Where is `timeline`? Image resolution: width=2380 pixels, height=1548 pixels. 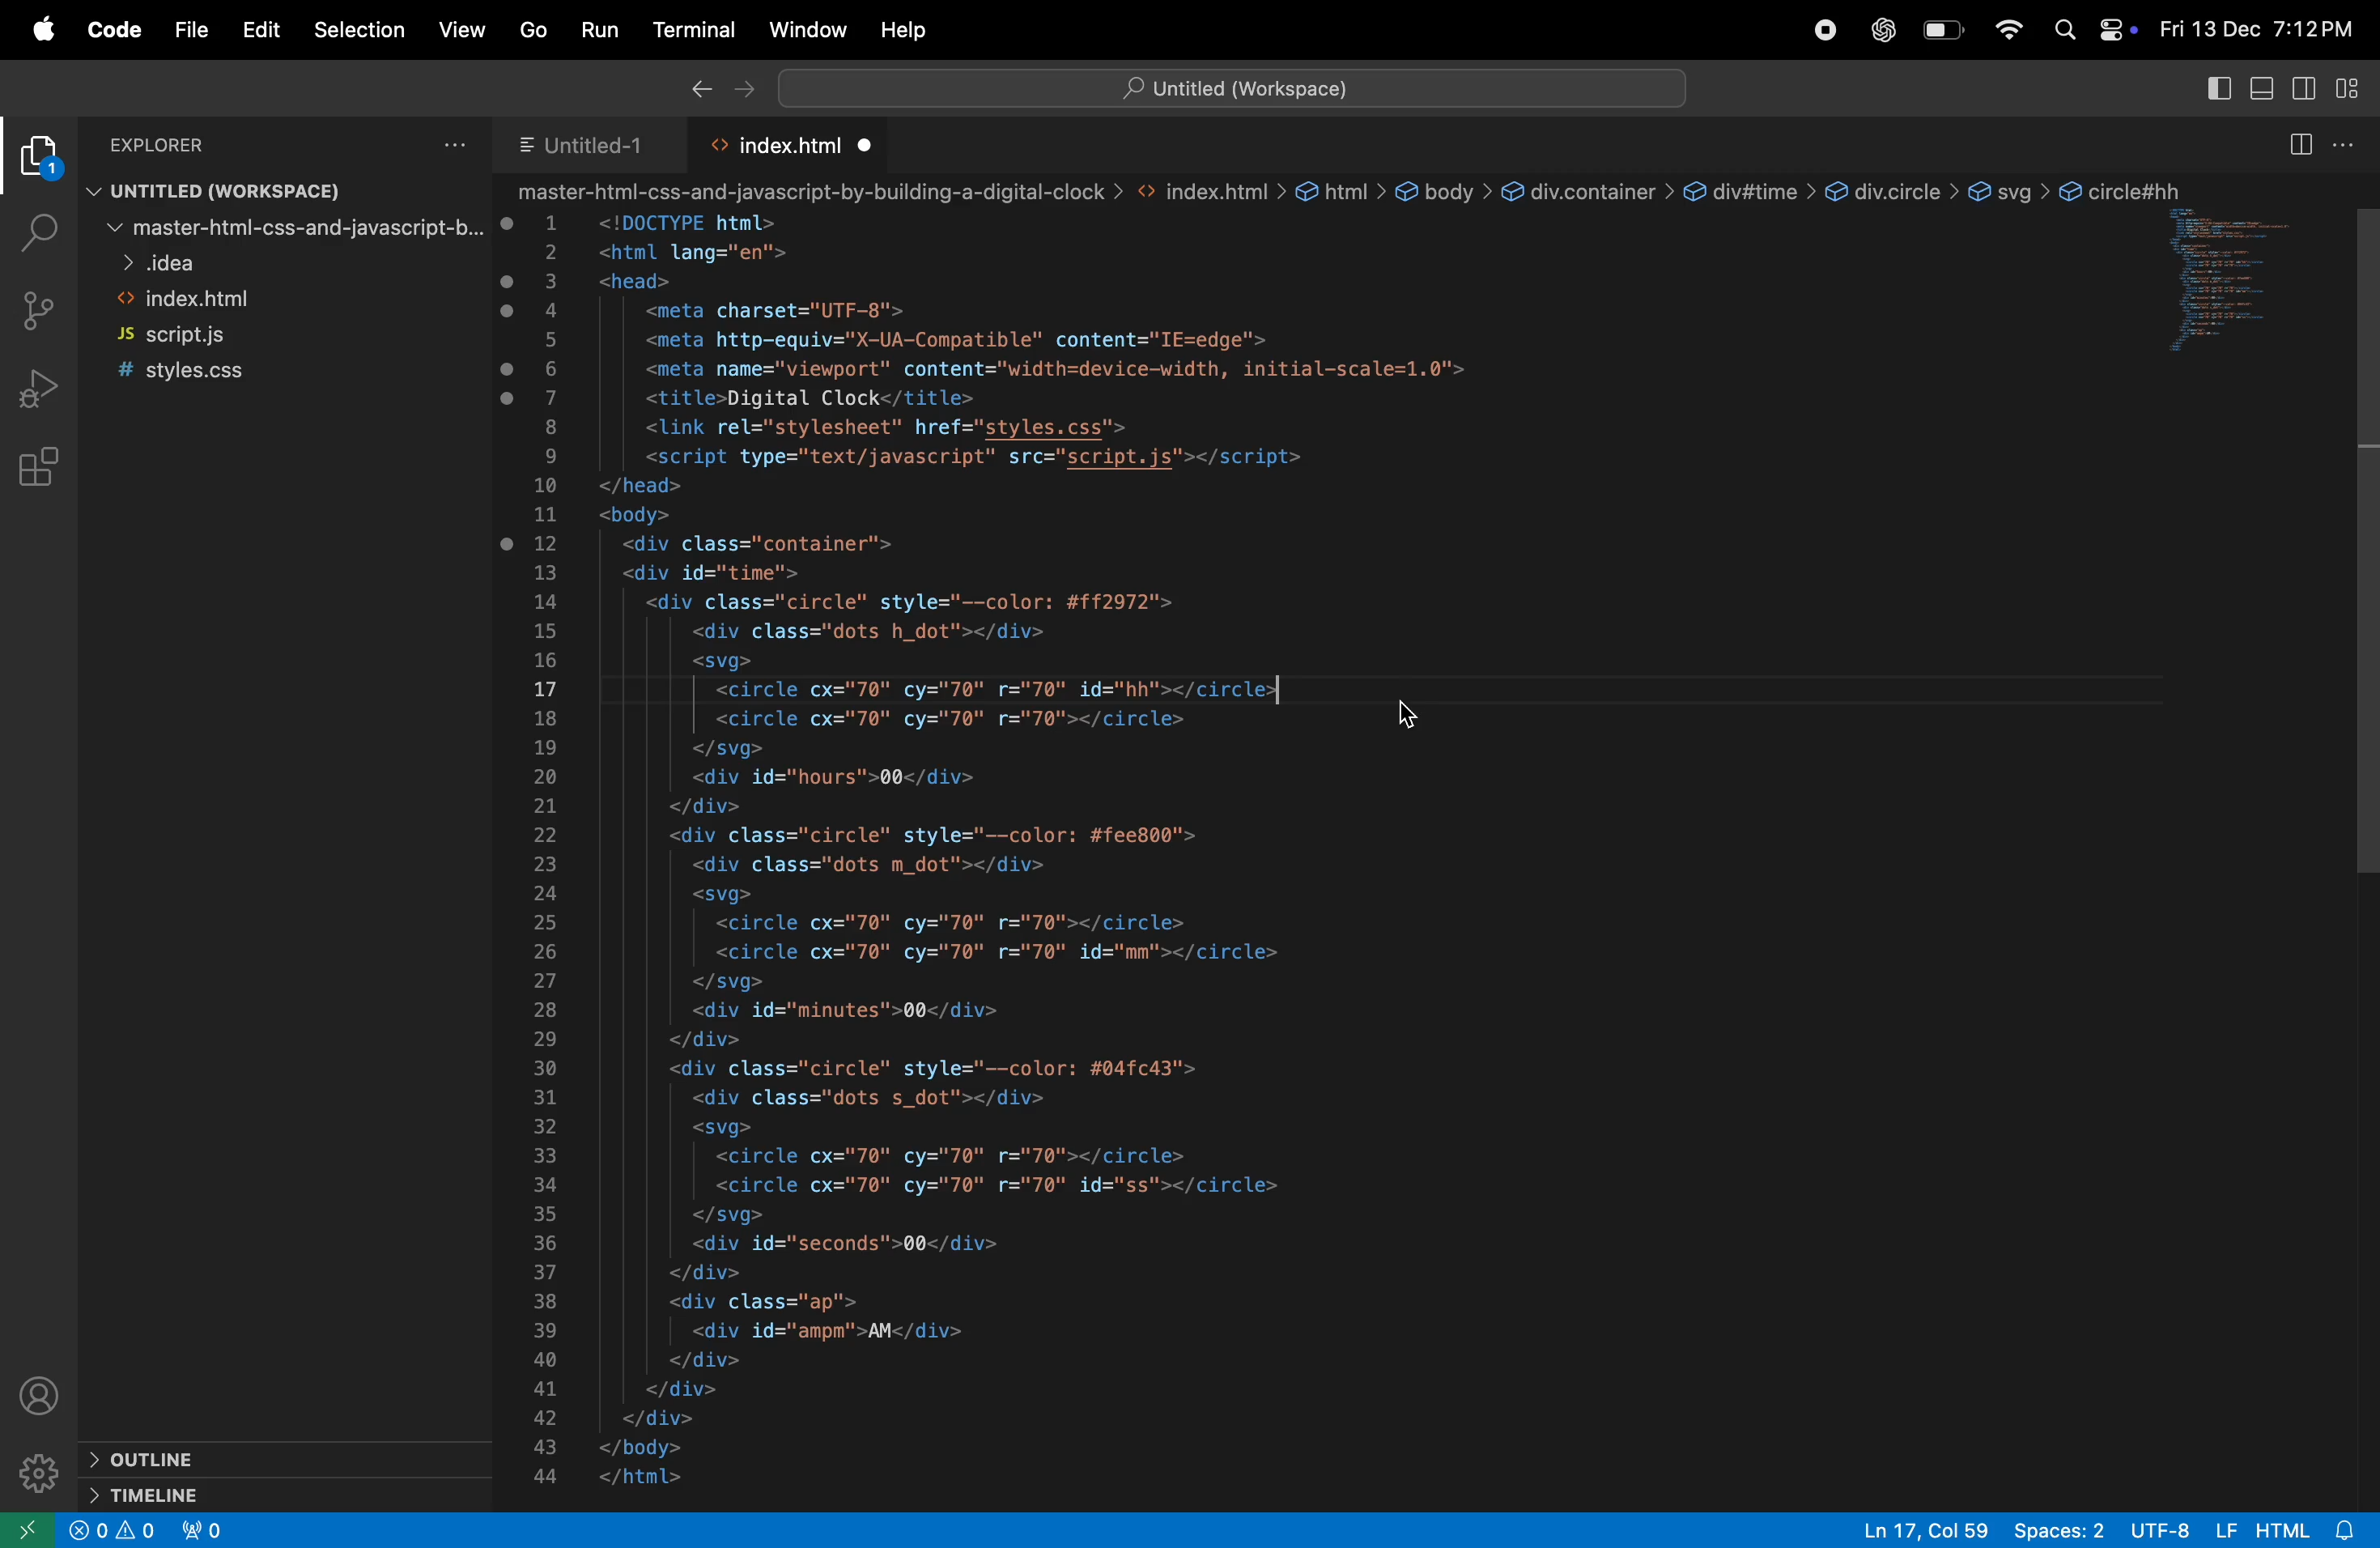 timeline is located at coordinates (212, 1496).